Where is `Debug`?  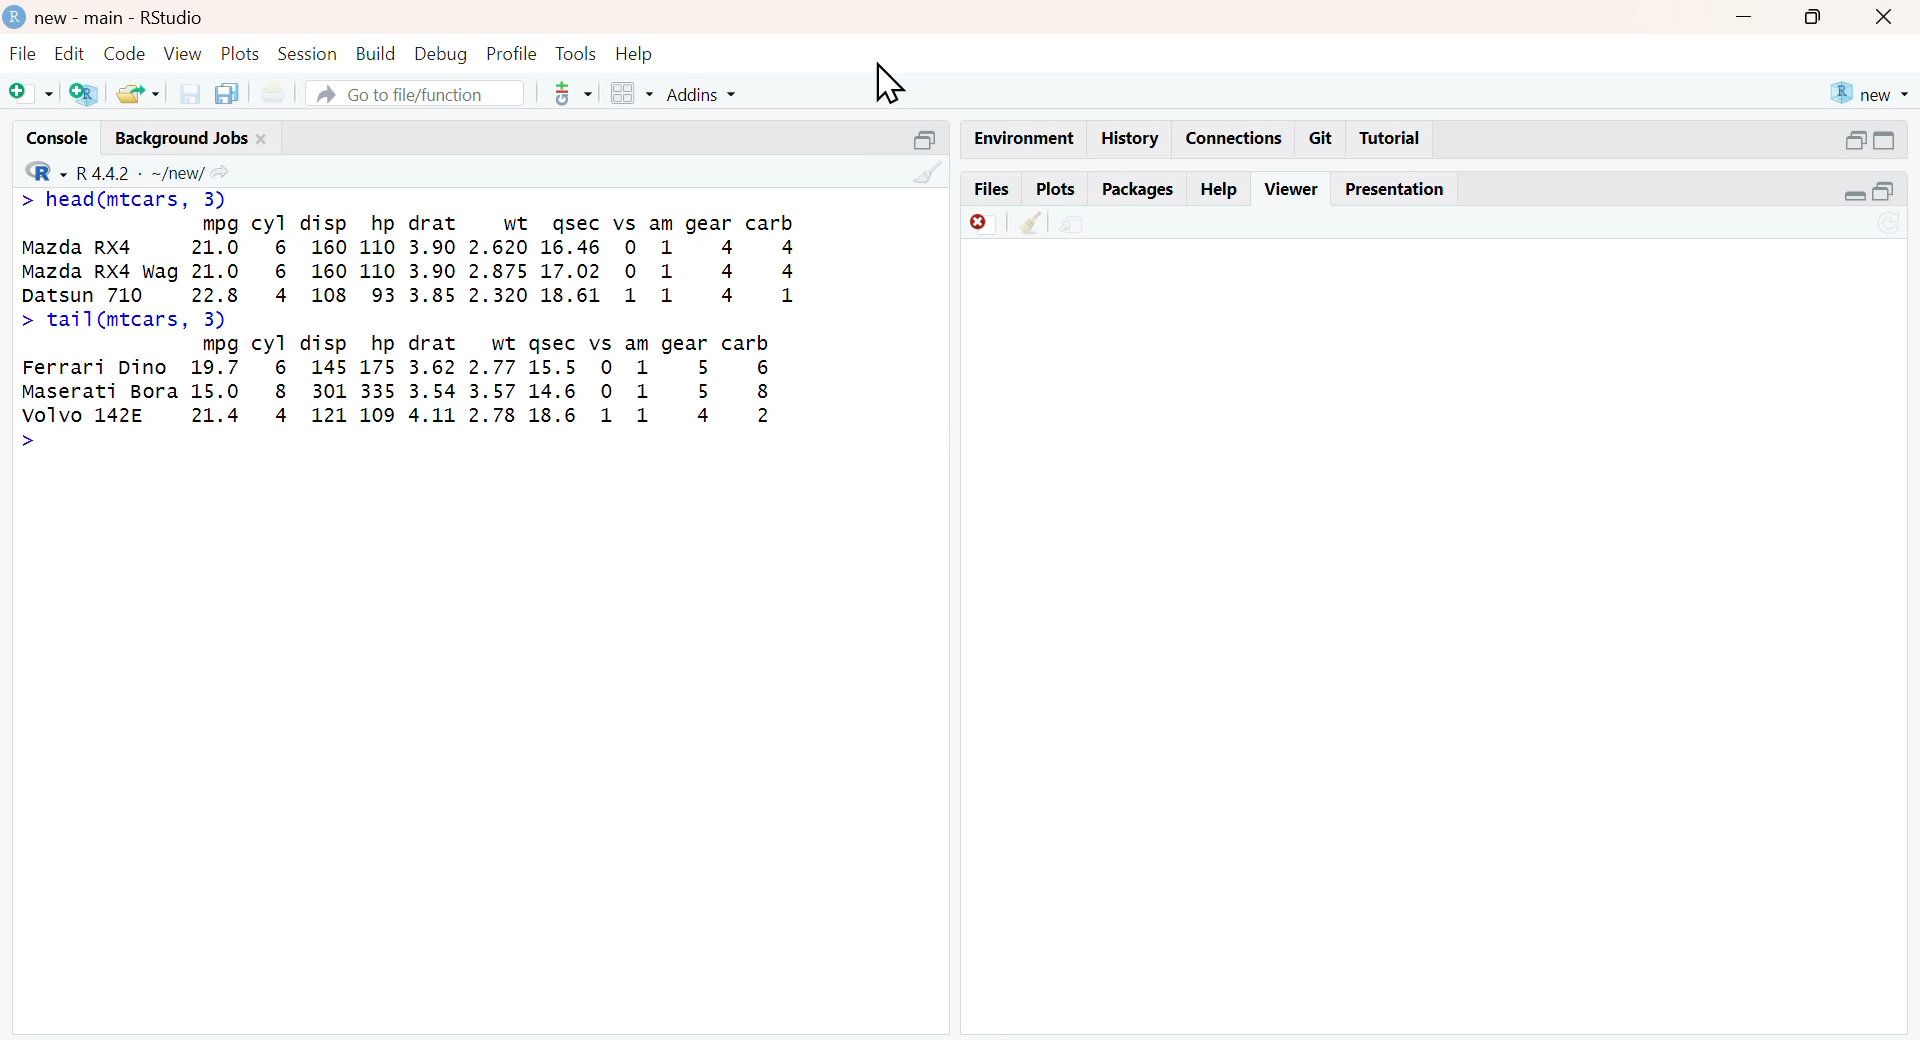 Debug is located at coordinates (439, 54).